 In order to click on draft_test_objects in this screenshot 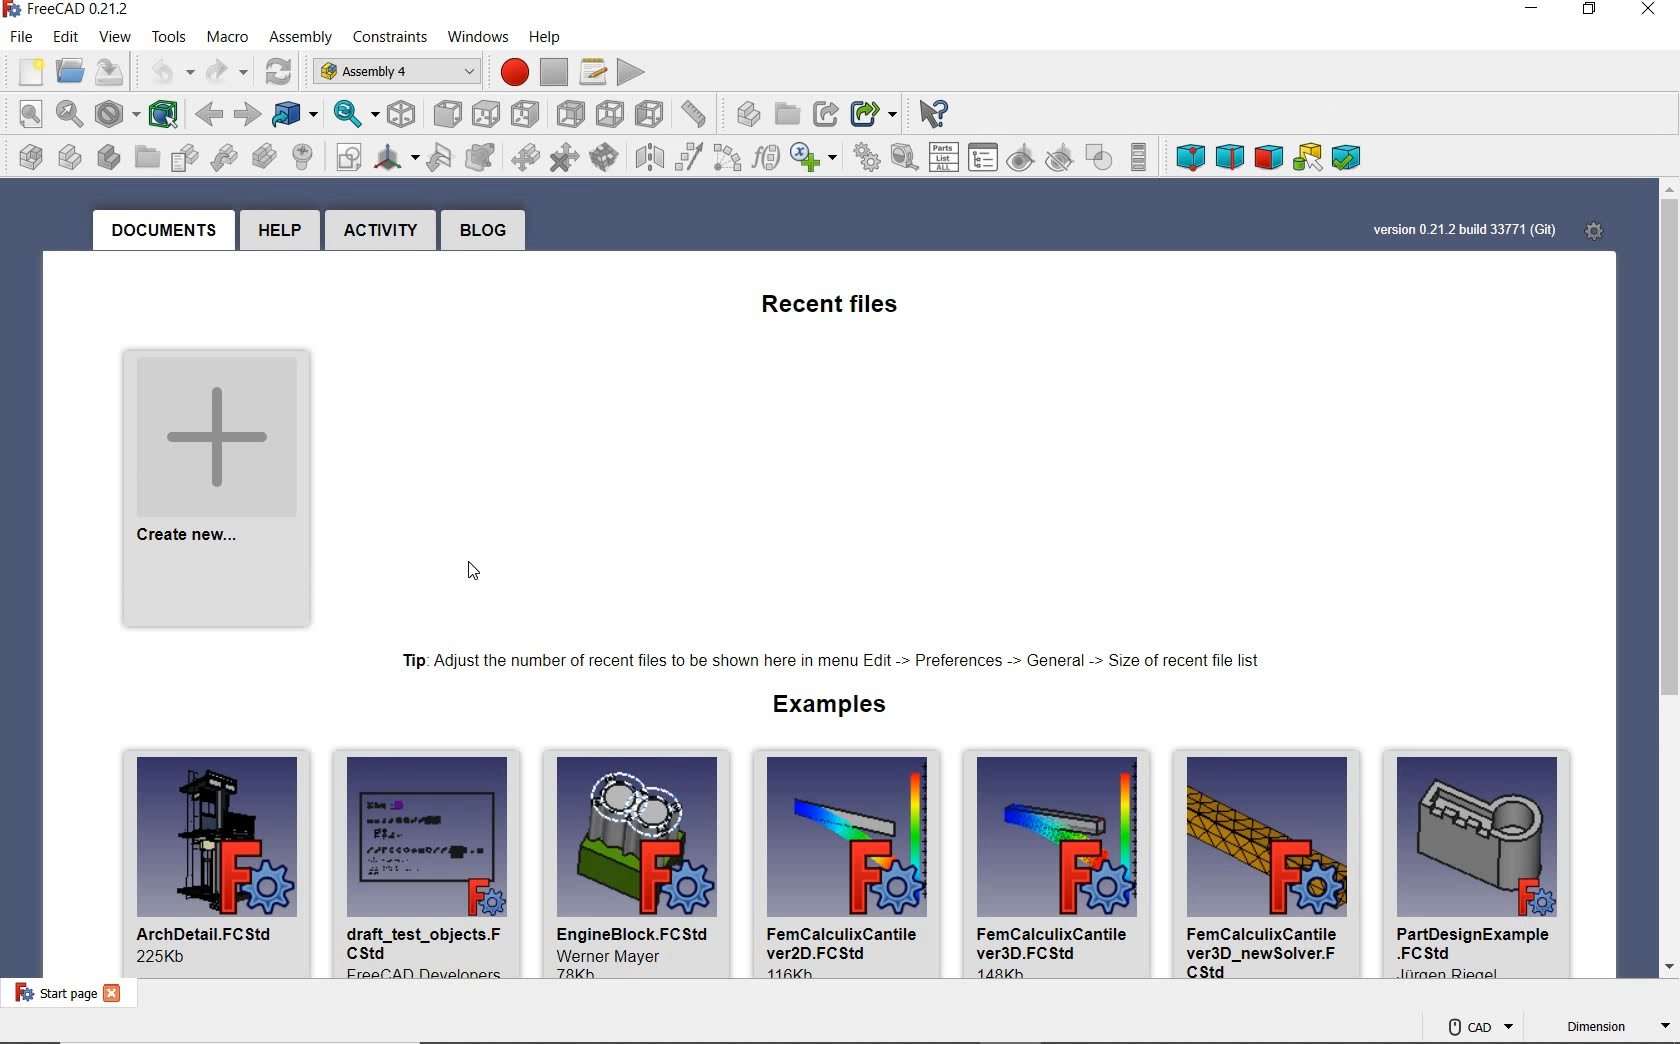, I will do `click(433, 860)`.